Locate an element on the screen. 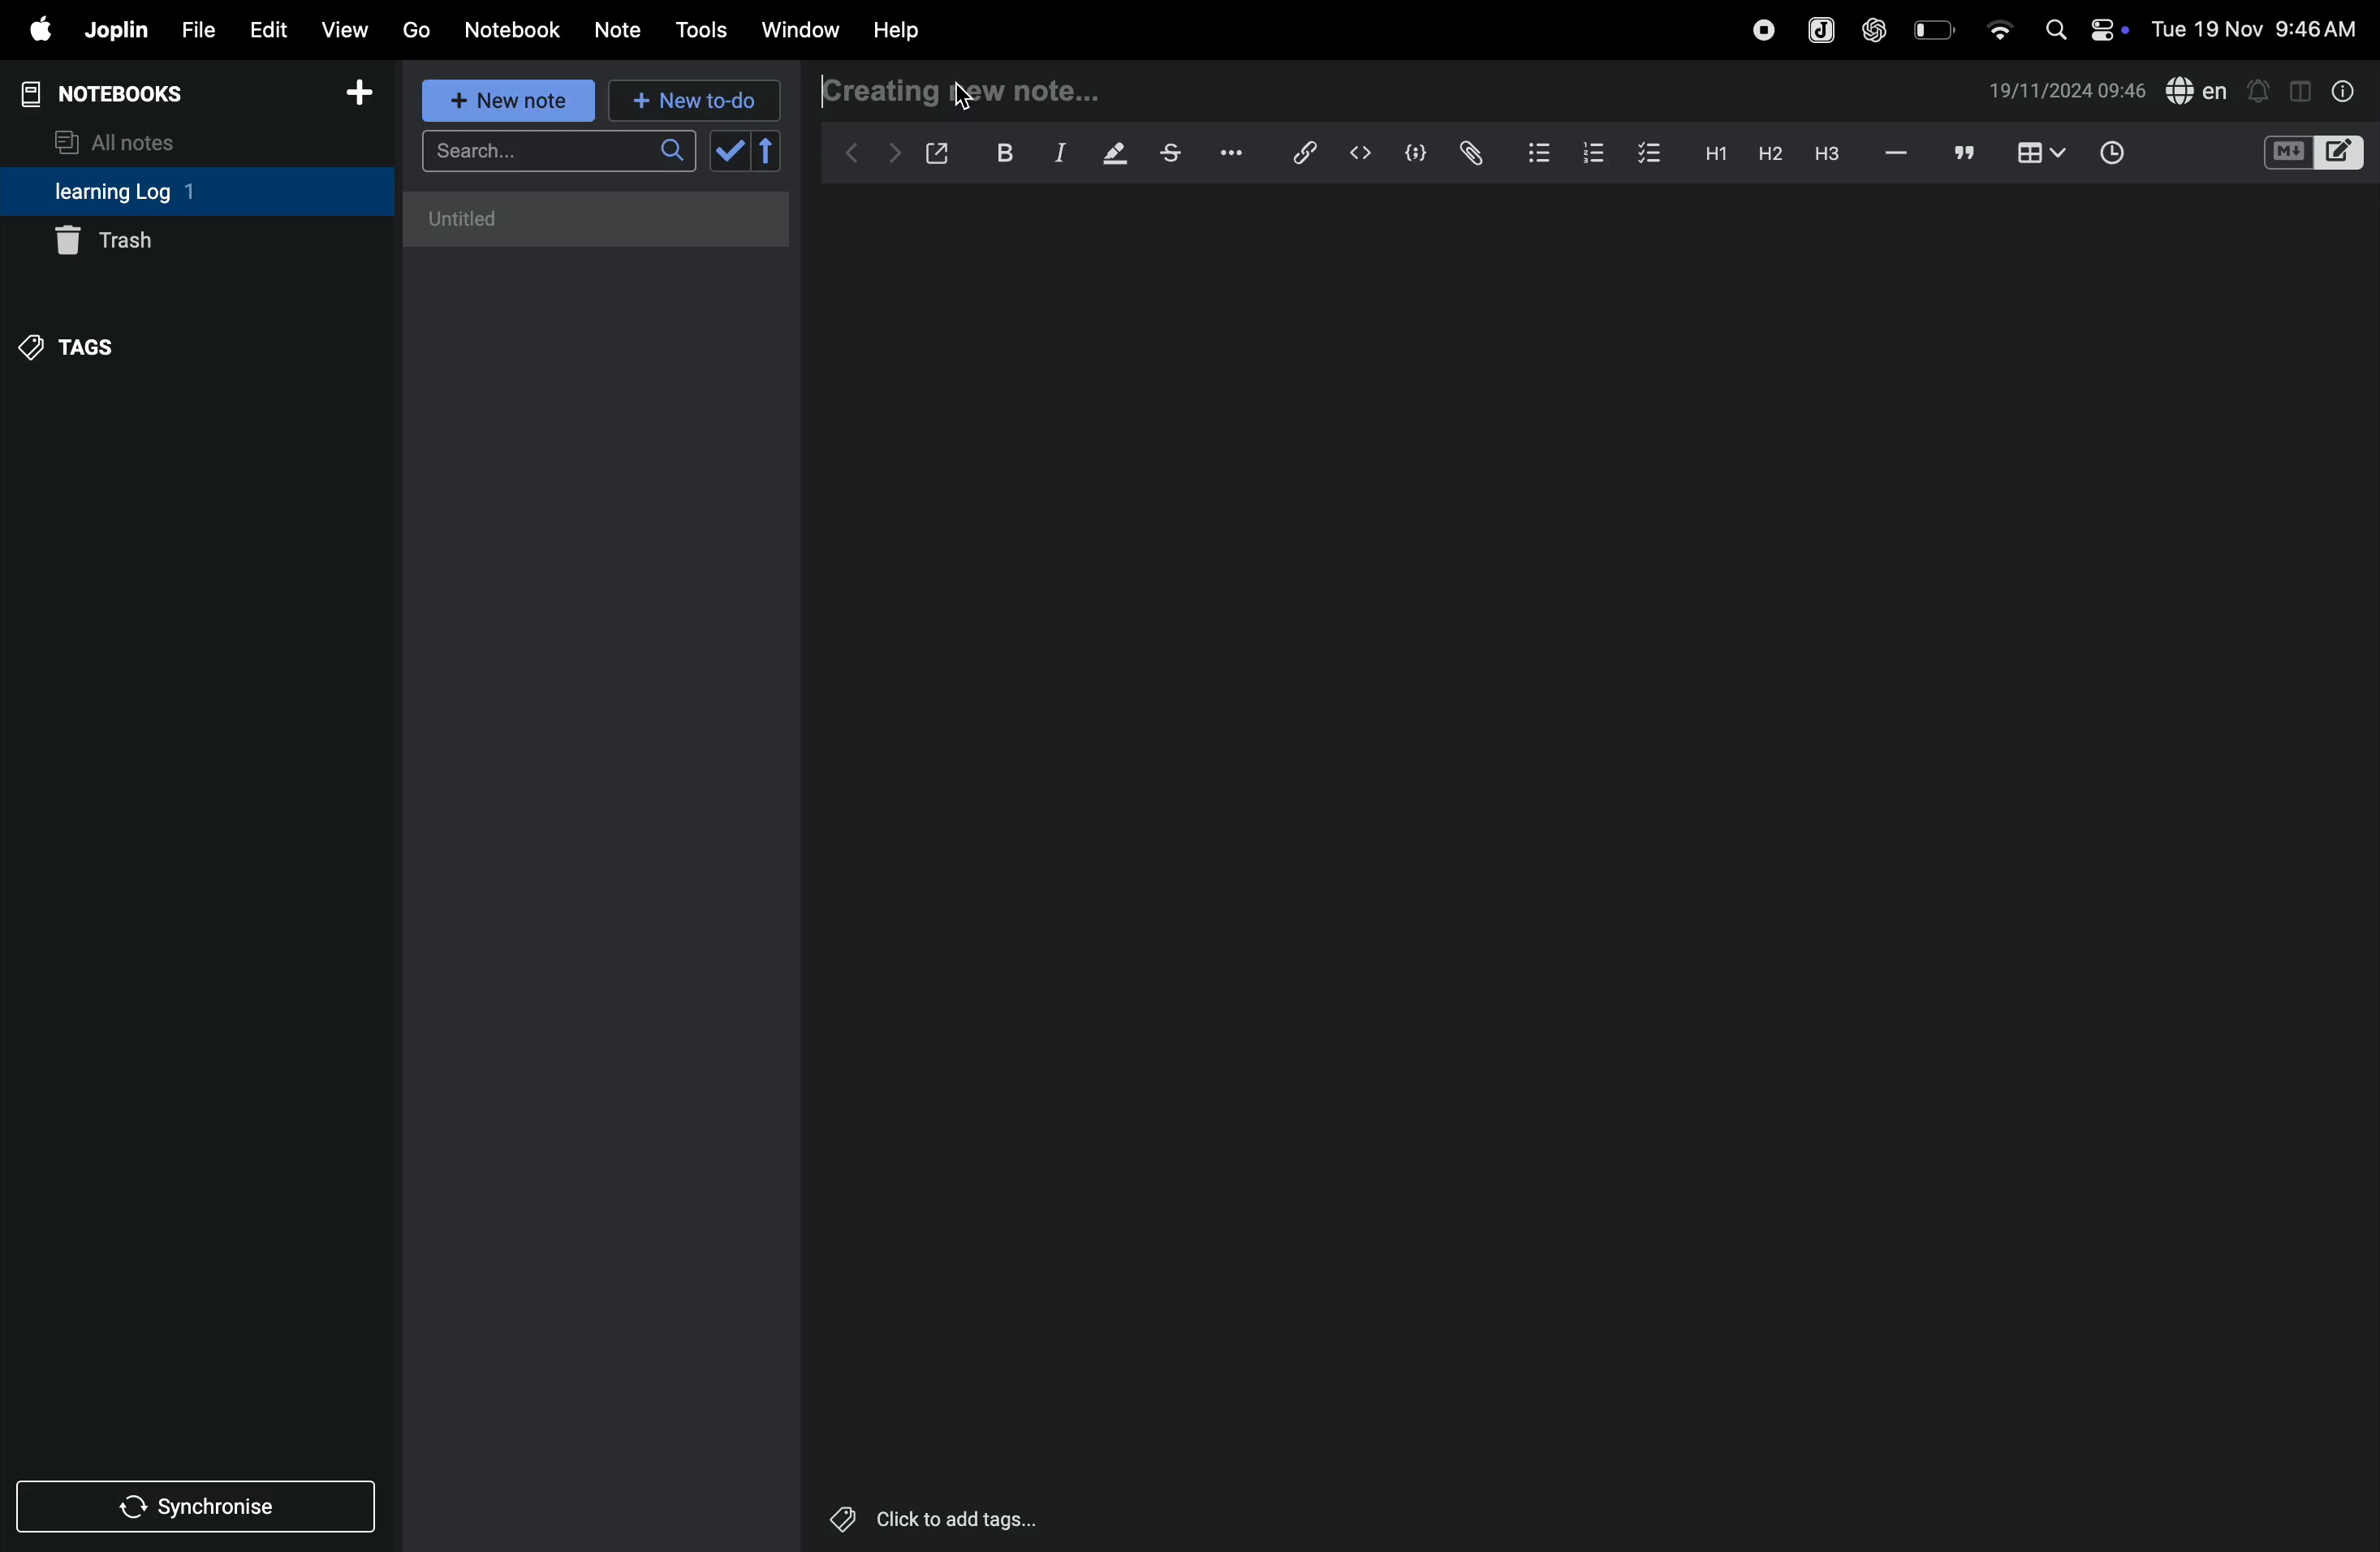 The width and height of the screenshot is (2380, 1552). new to do is located at coordinates (686, 96).